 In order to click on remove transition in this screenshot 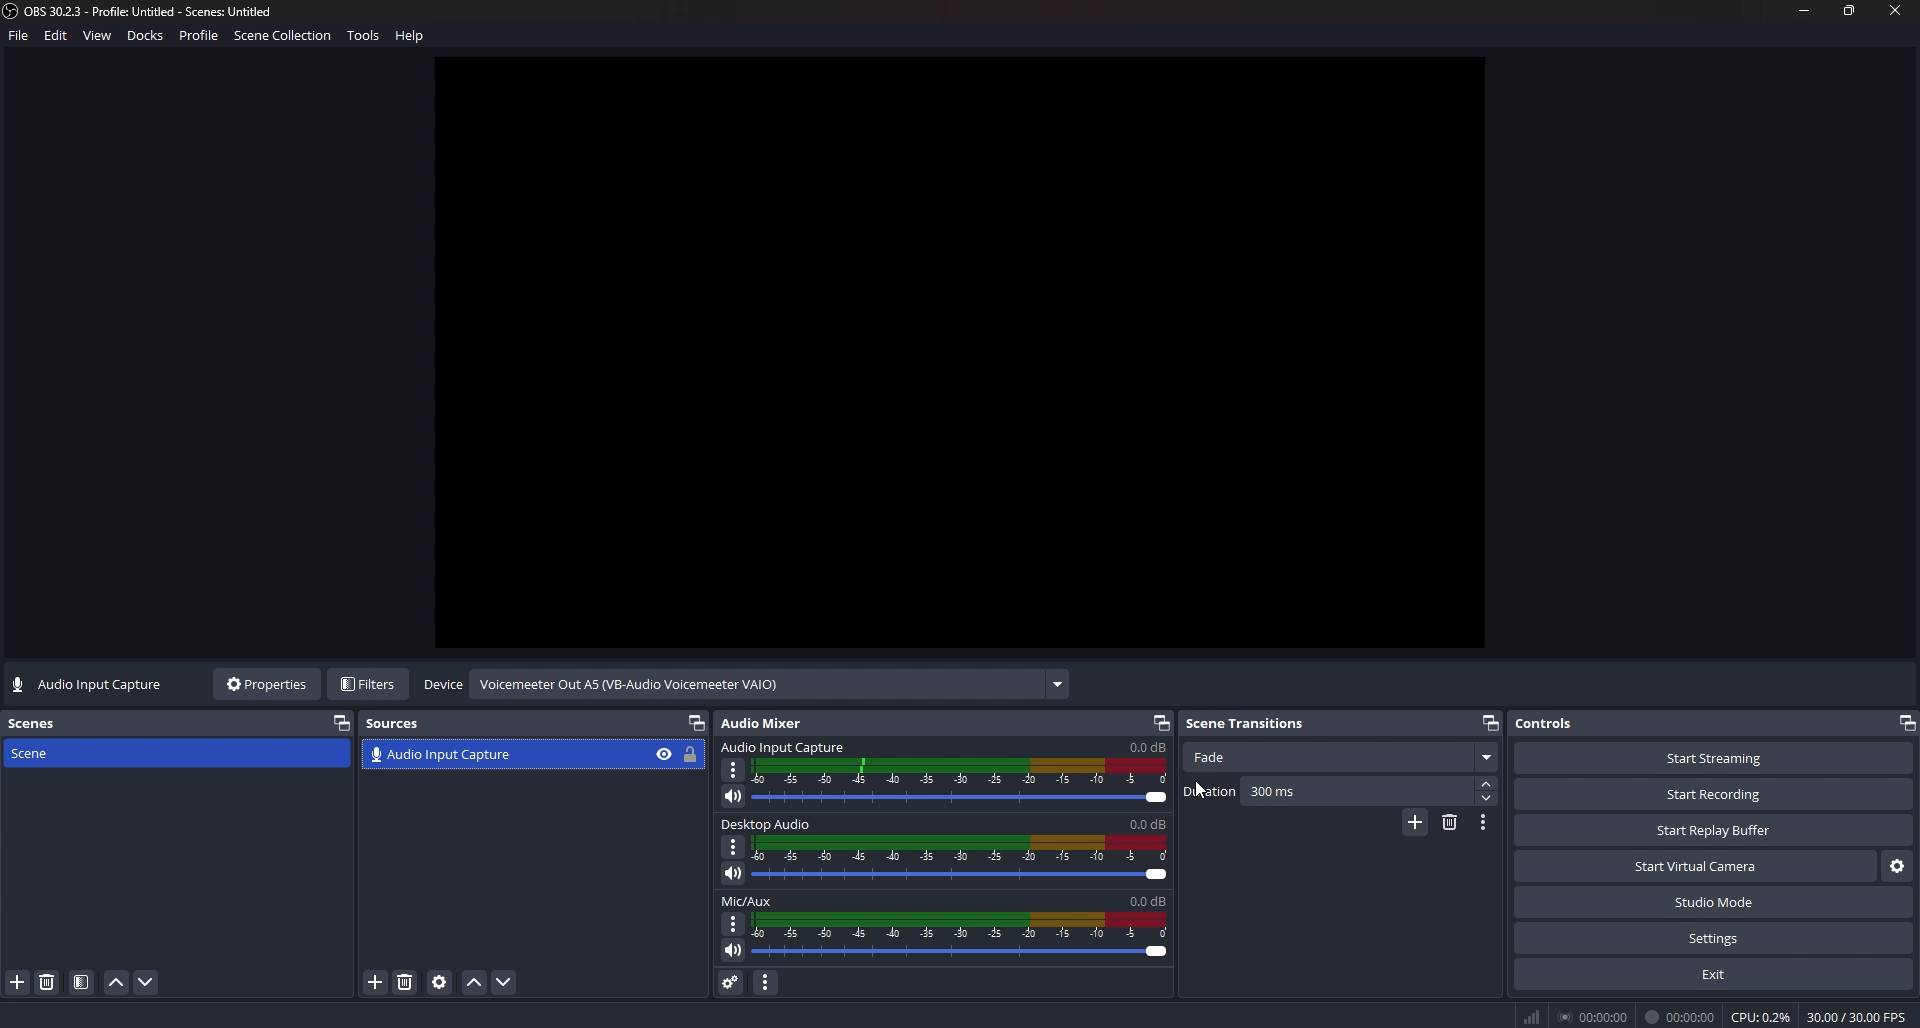, I will do `click(1450, 821)`.